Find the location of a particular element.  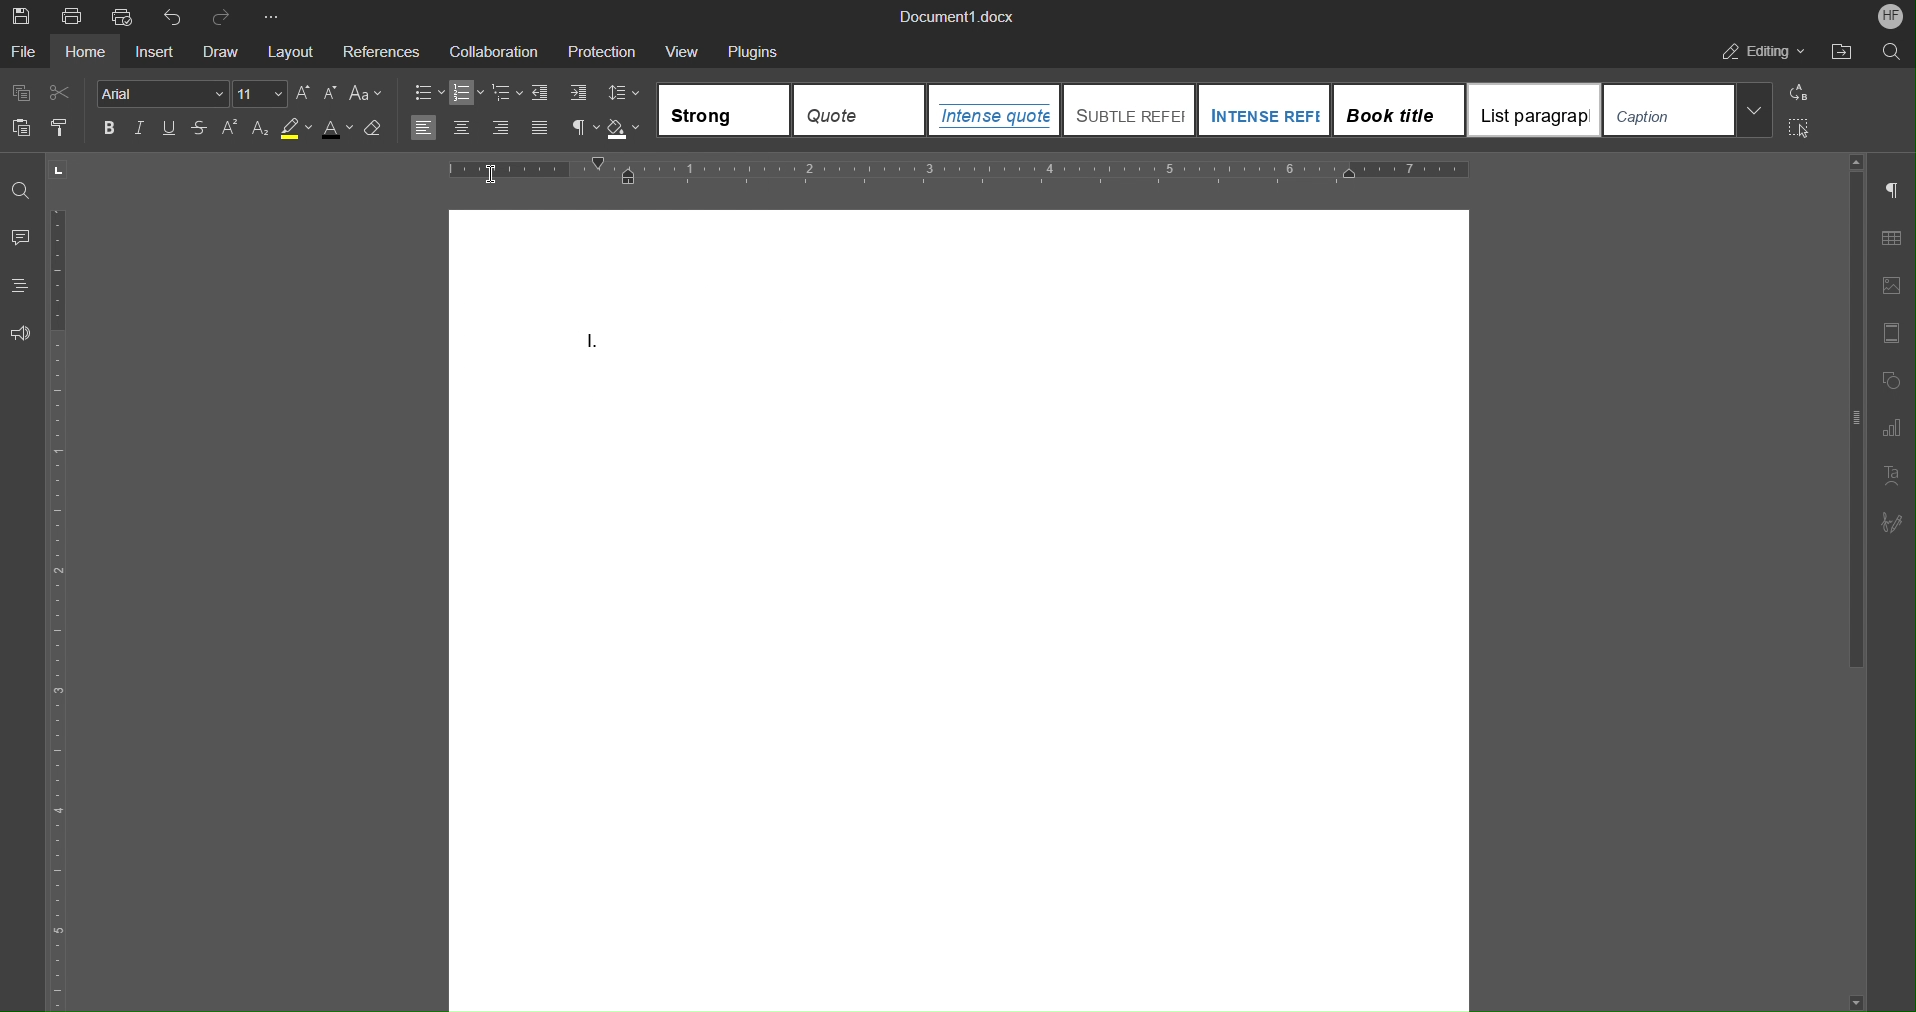

Erase Style is located at coordinates (376, 130).